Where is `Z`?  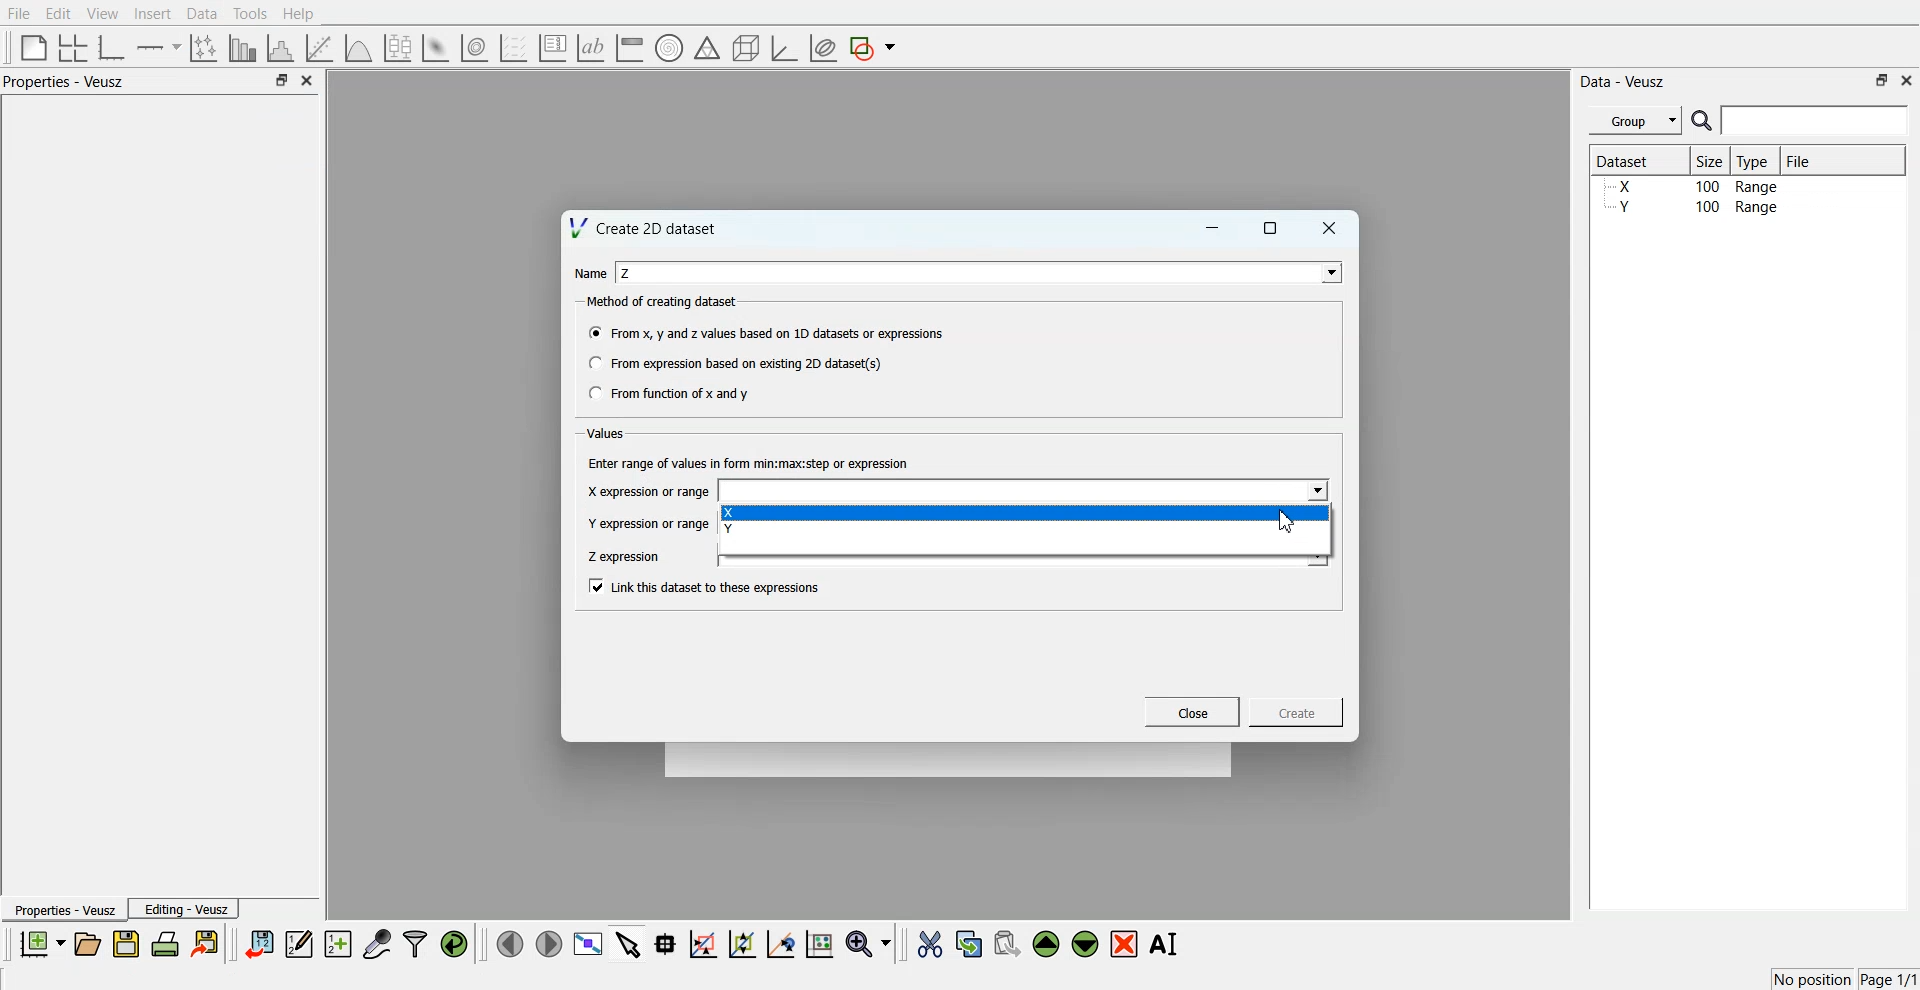 Z is located at coordinates (627, 273).